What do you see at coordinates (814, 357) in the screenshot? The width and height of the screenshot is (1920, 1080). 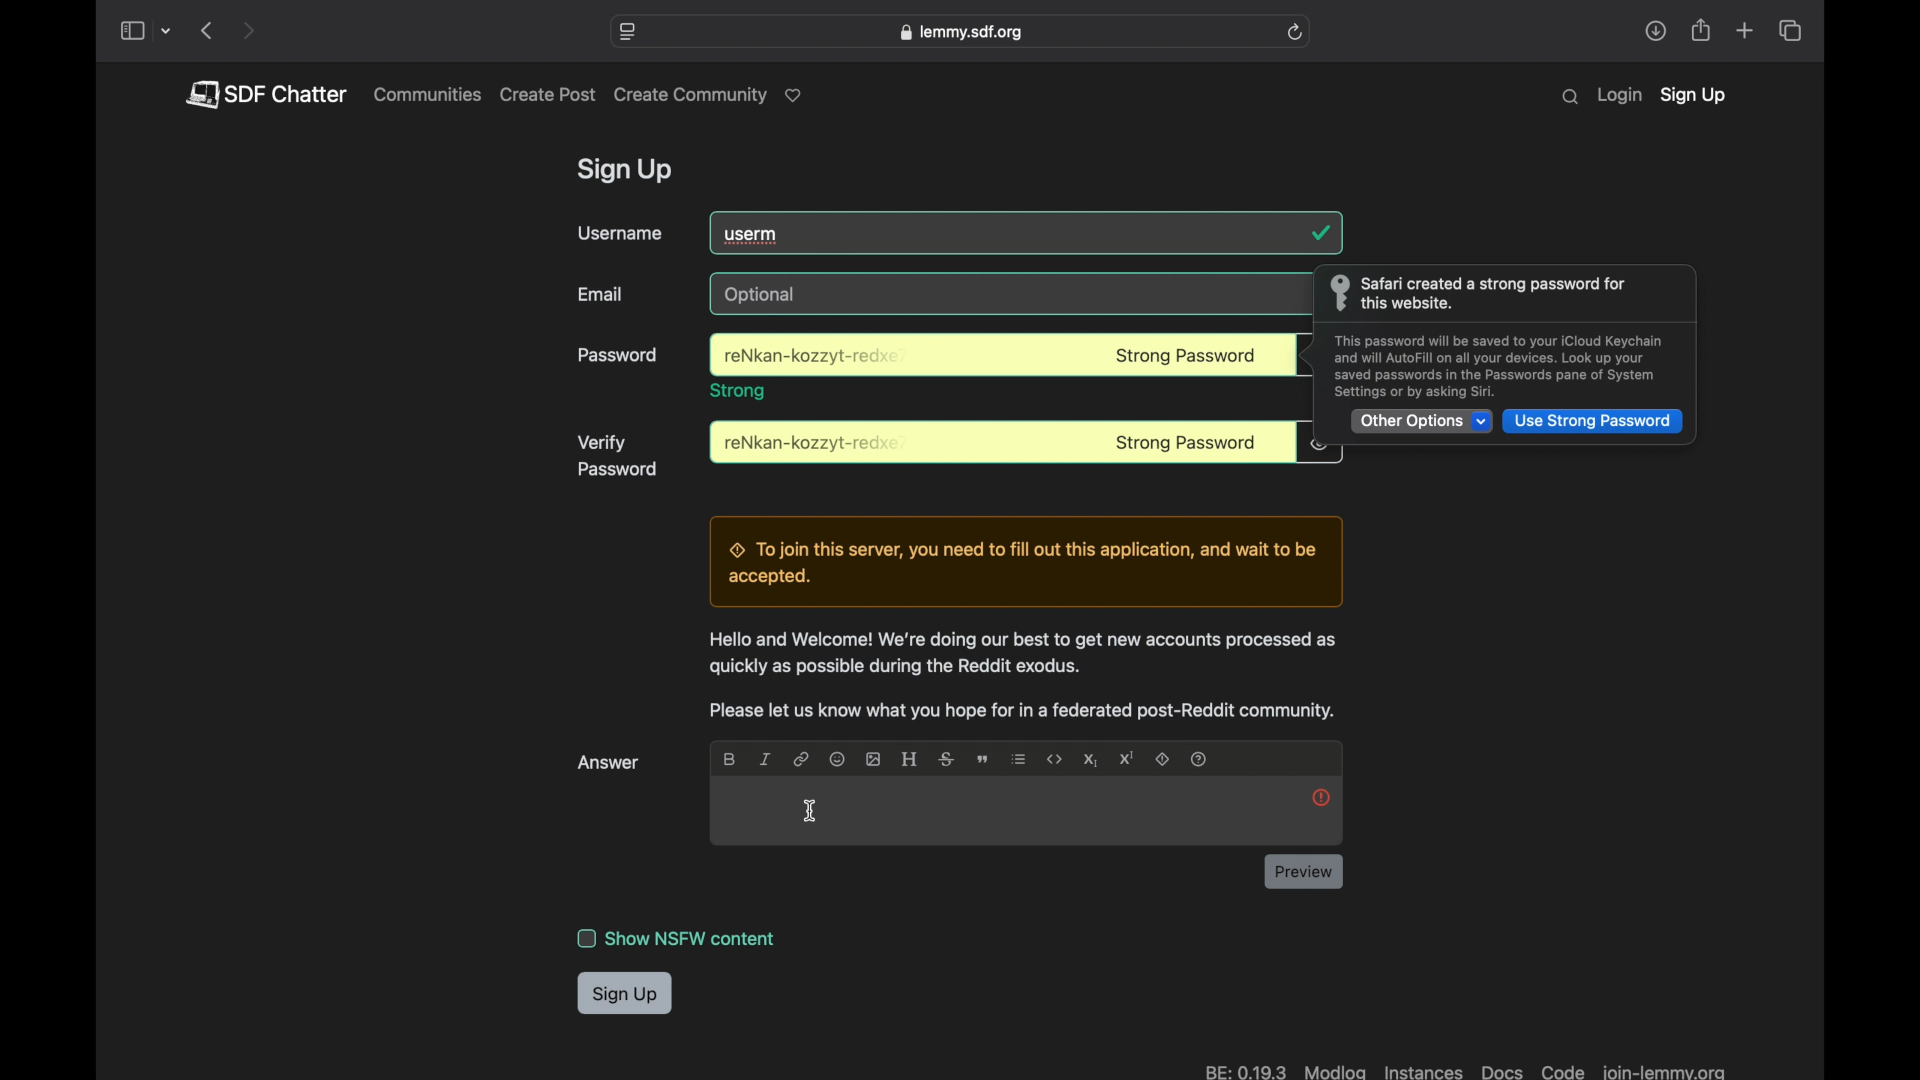 I see `password` at bounding box center [814, 357].